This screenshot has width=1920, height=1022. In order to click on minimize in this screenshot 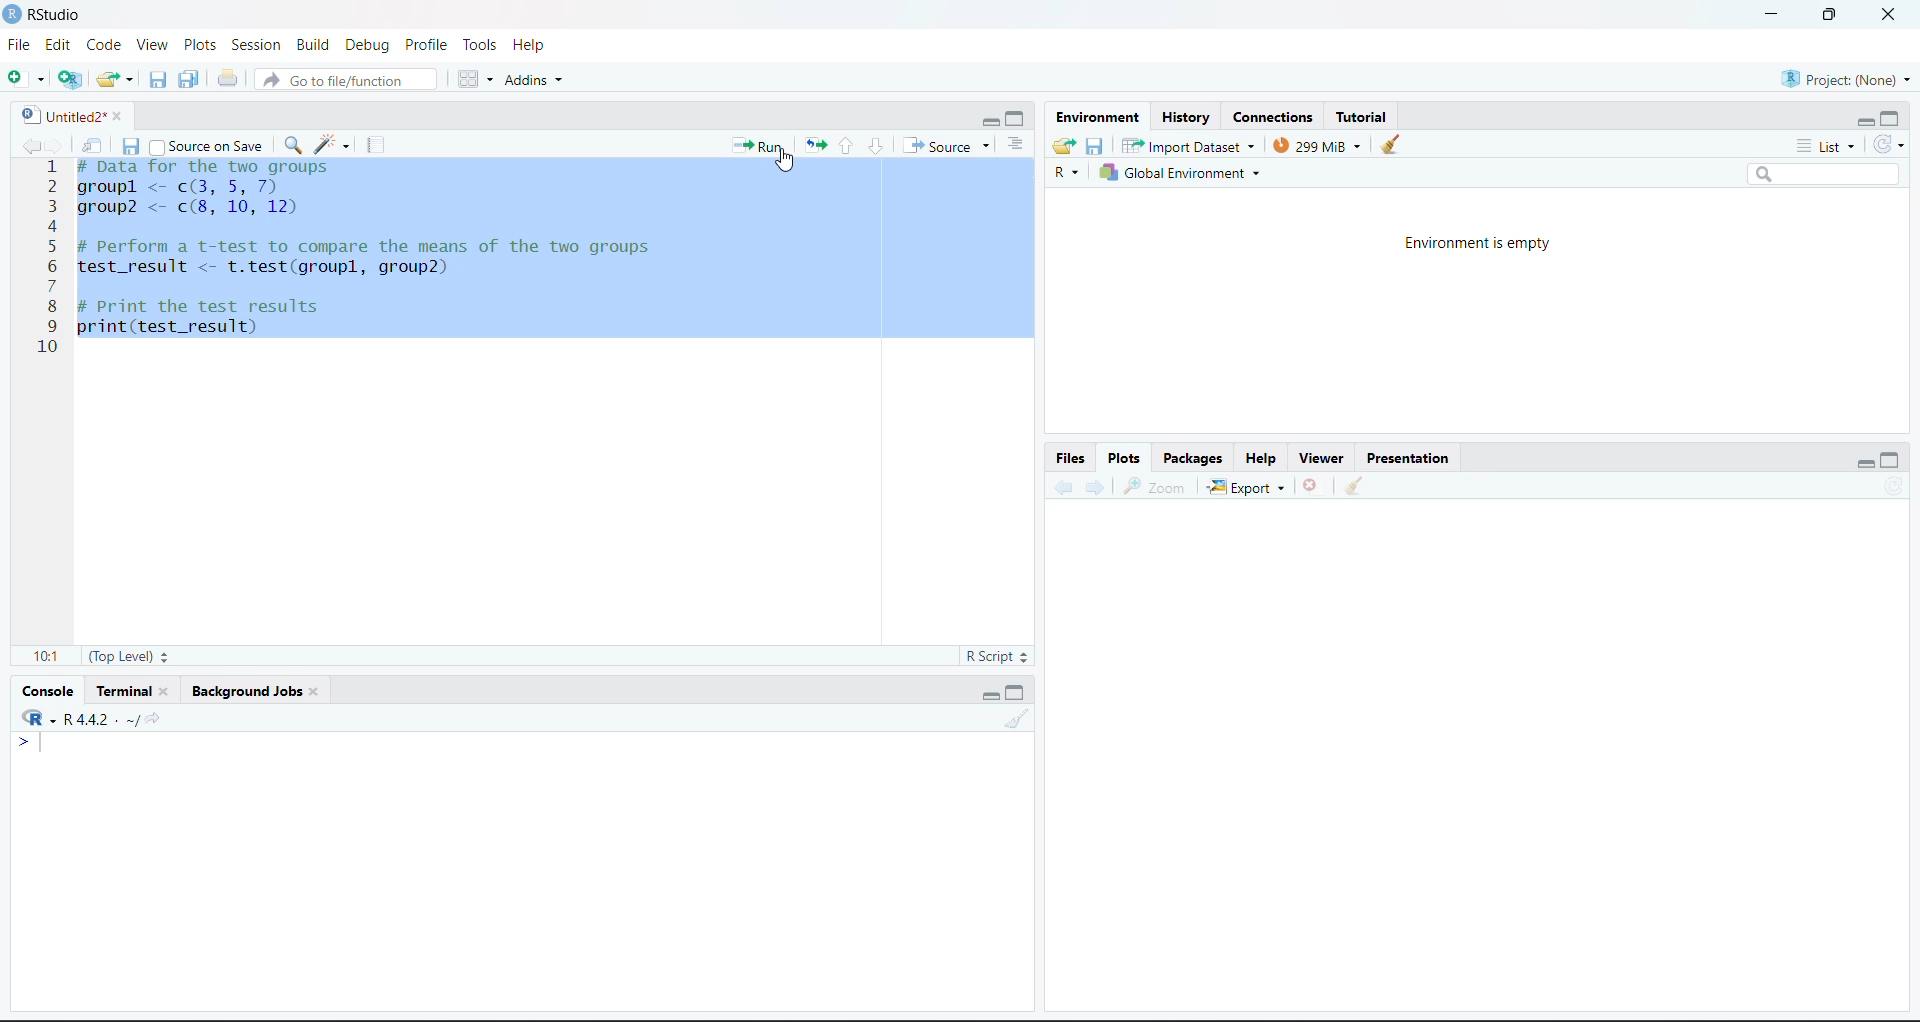, I will do `click(1771, 12)`.